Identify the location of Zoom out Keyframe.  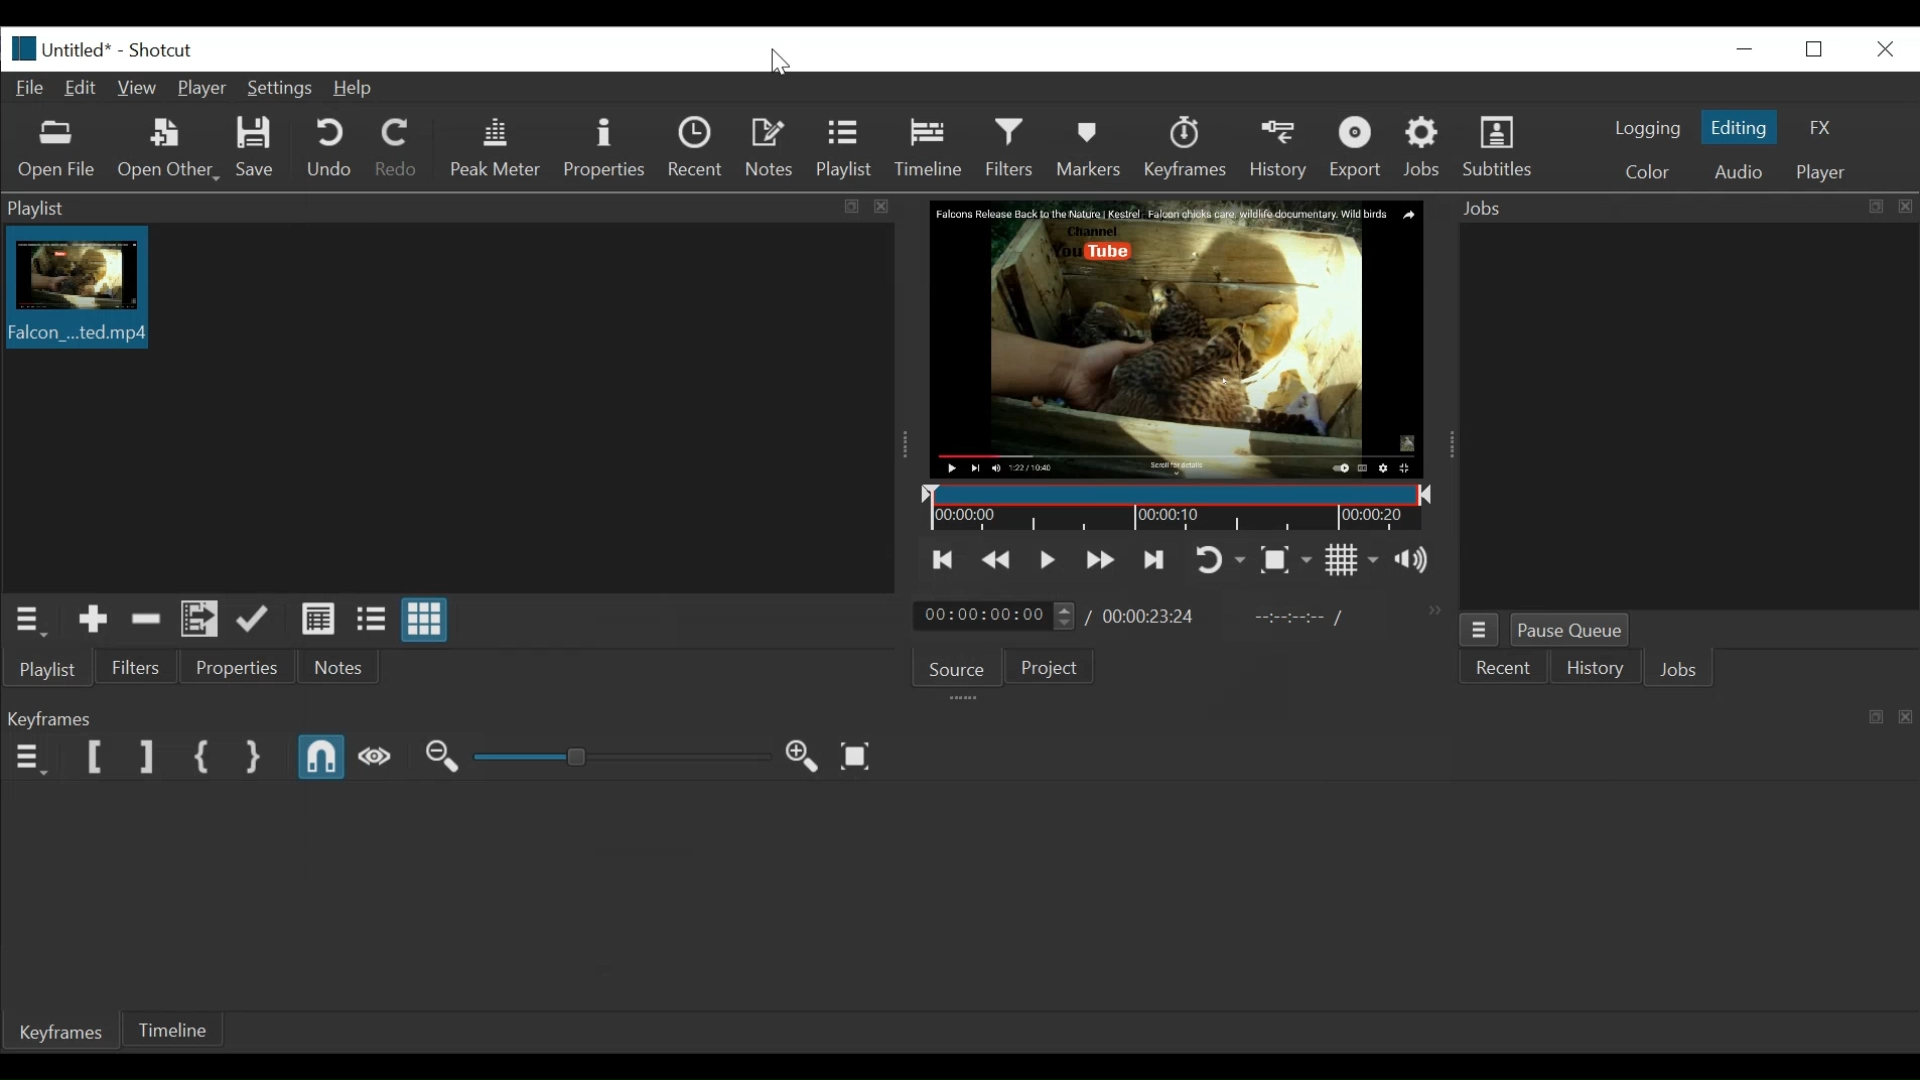
(443, 759).